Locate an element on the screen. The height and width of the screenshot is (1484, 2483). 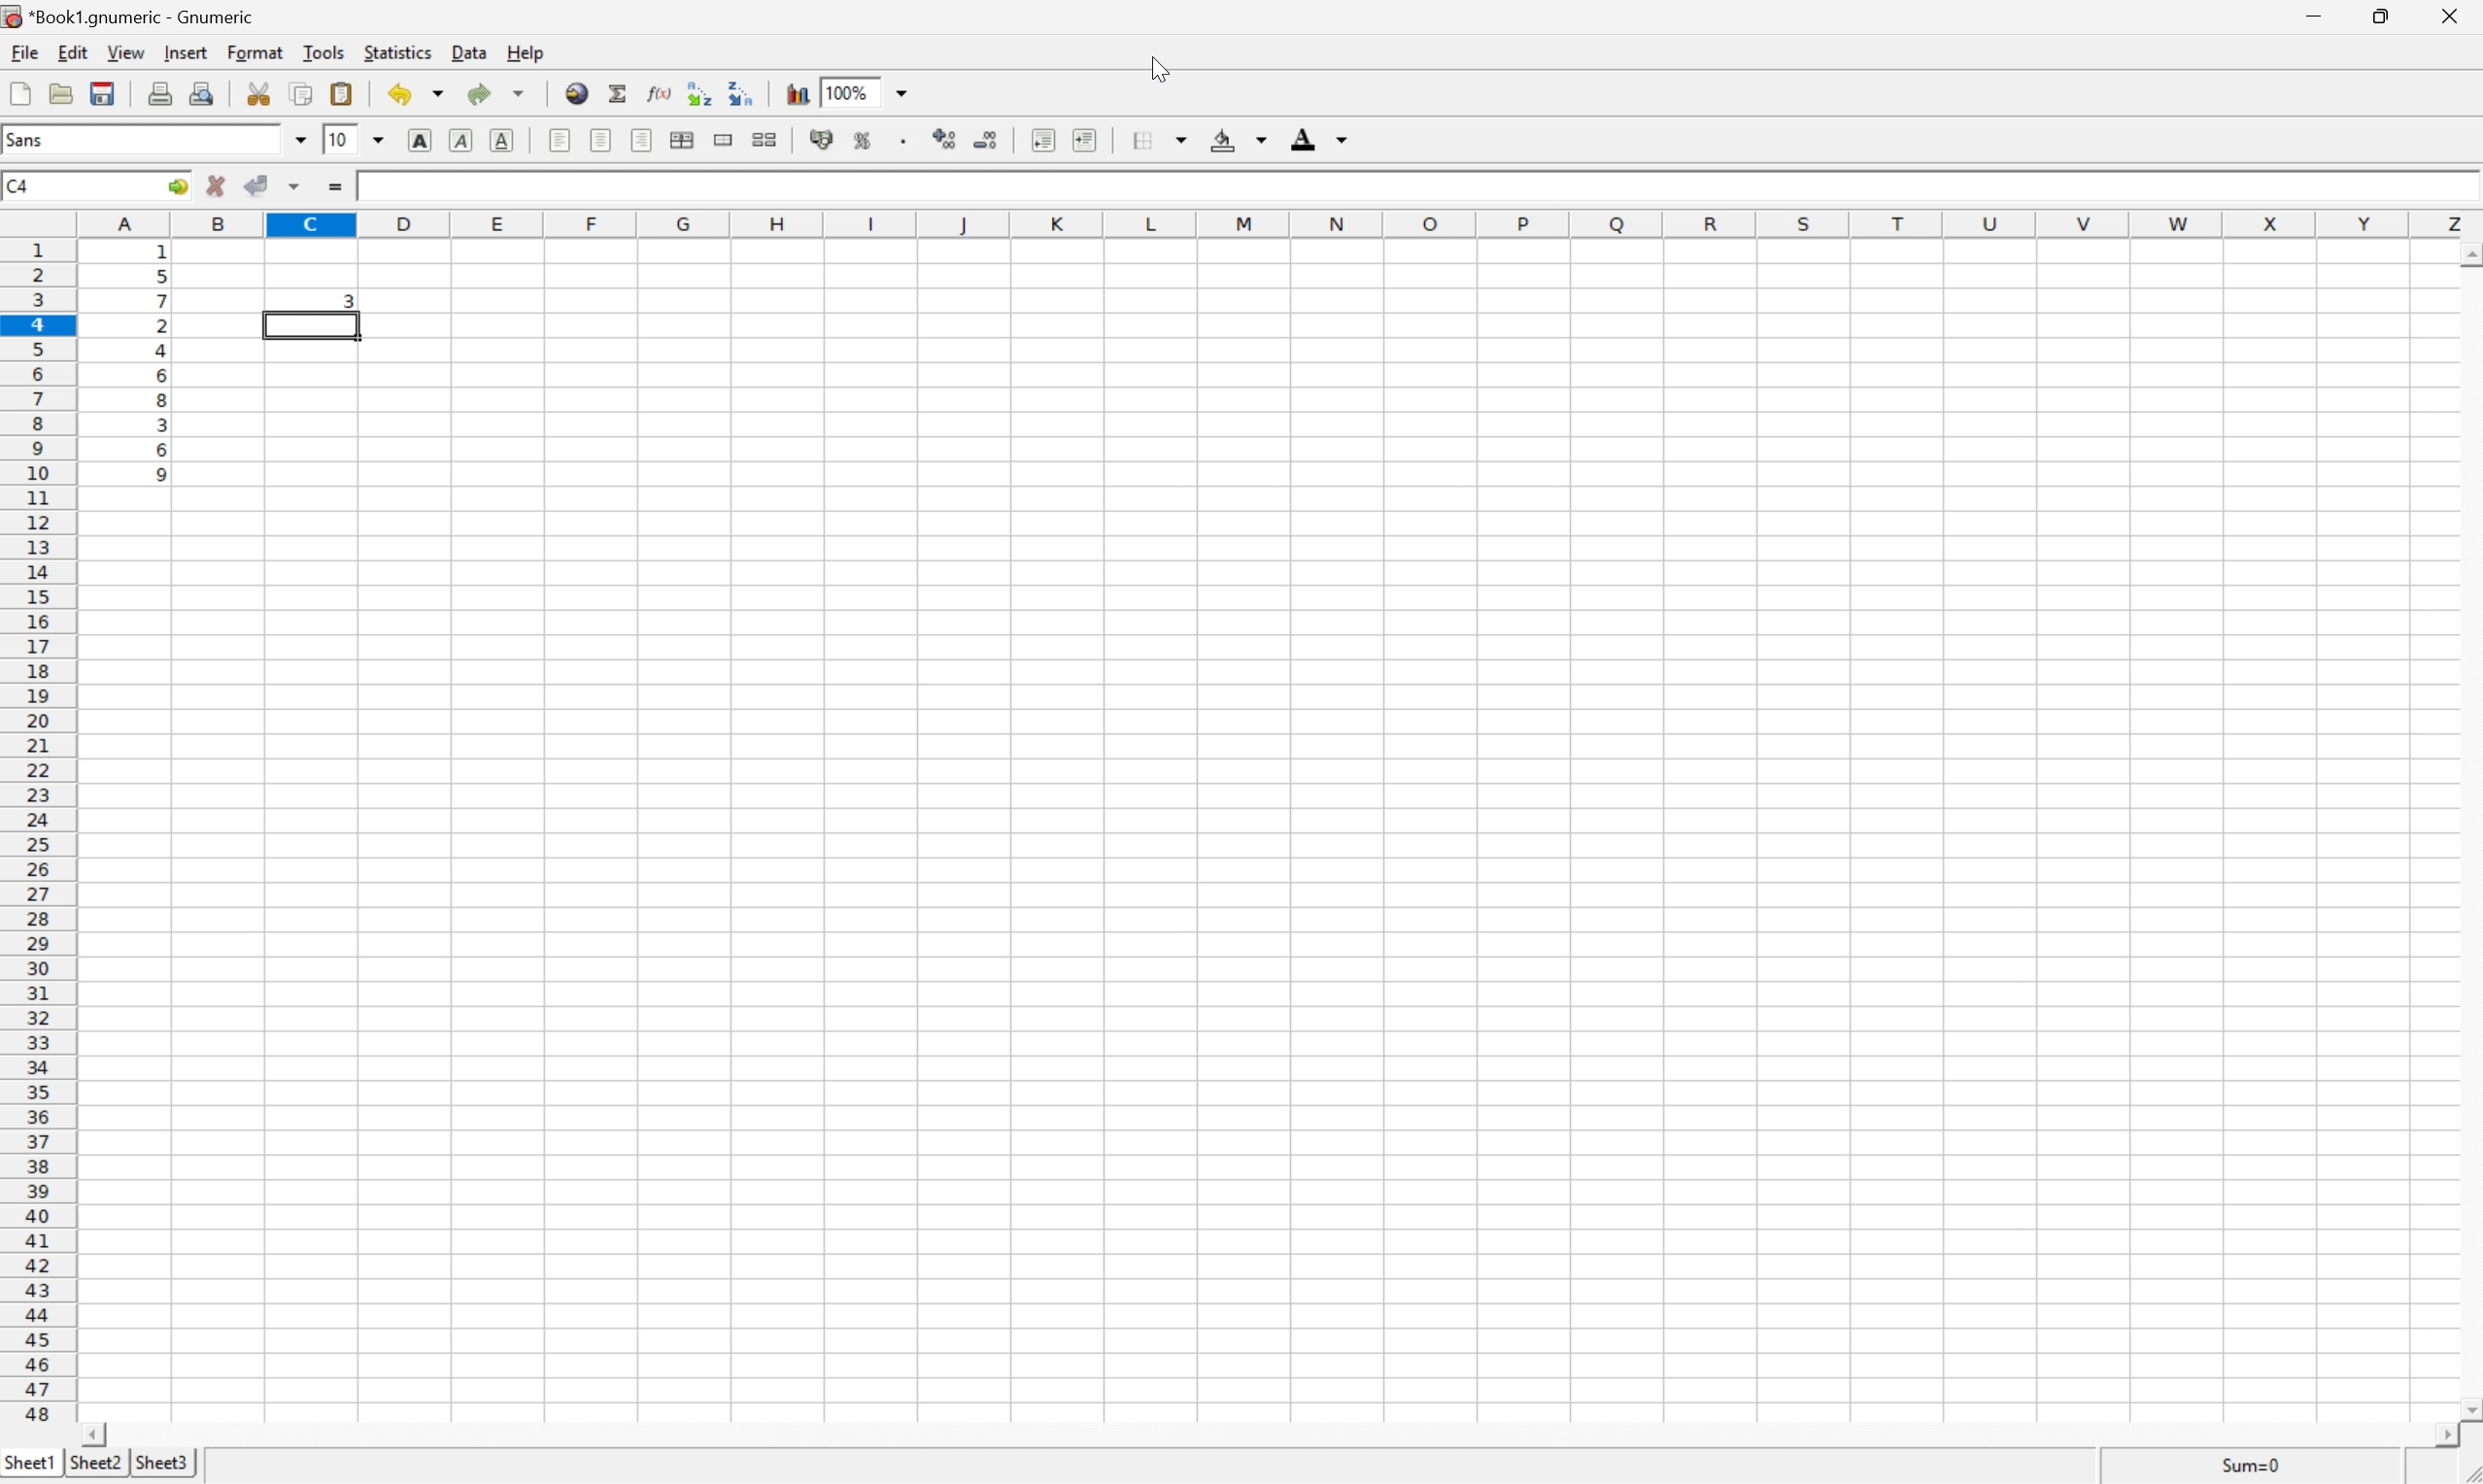
print is located at coordinates (160, 93).